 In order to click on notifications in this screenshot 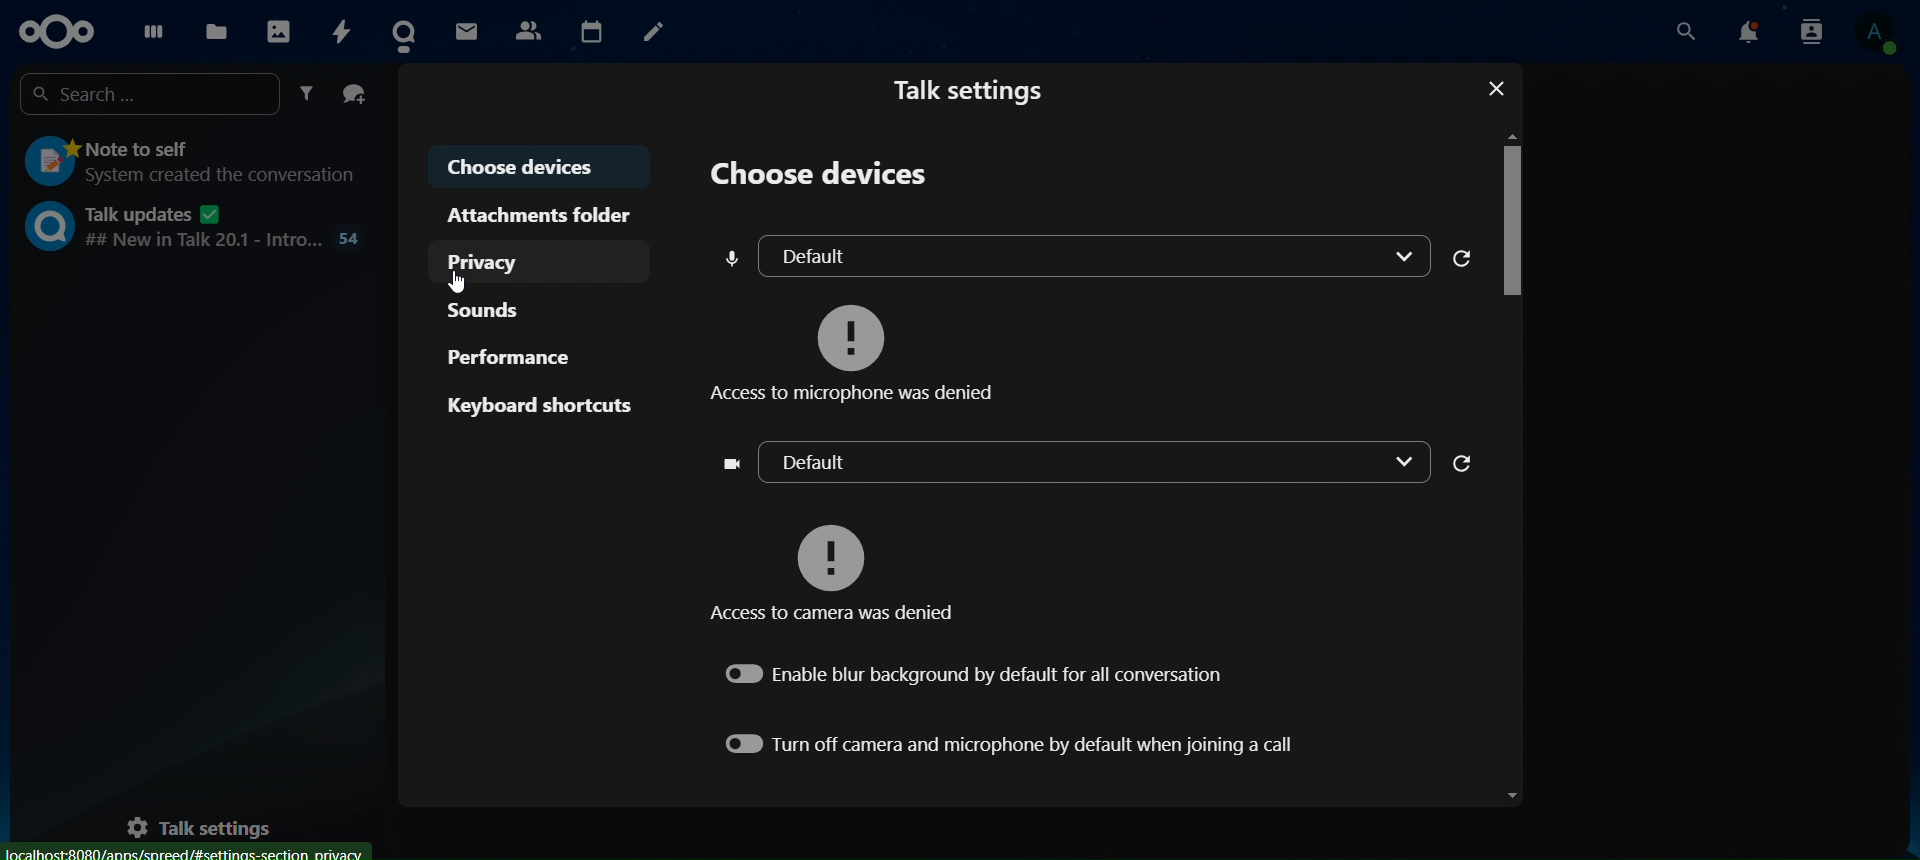, I will do `click(1750, 32)`.